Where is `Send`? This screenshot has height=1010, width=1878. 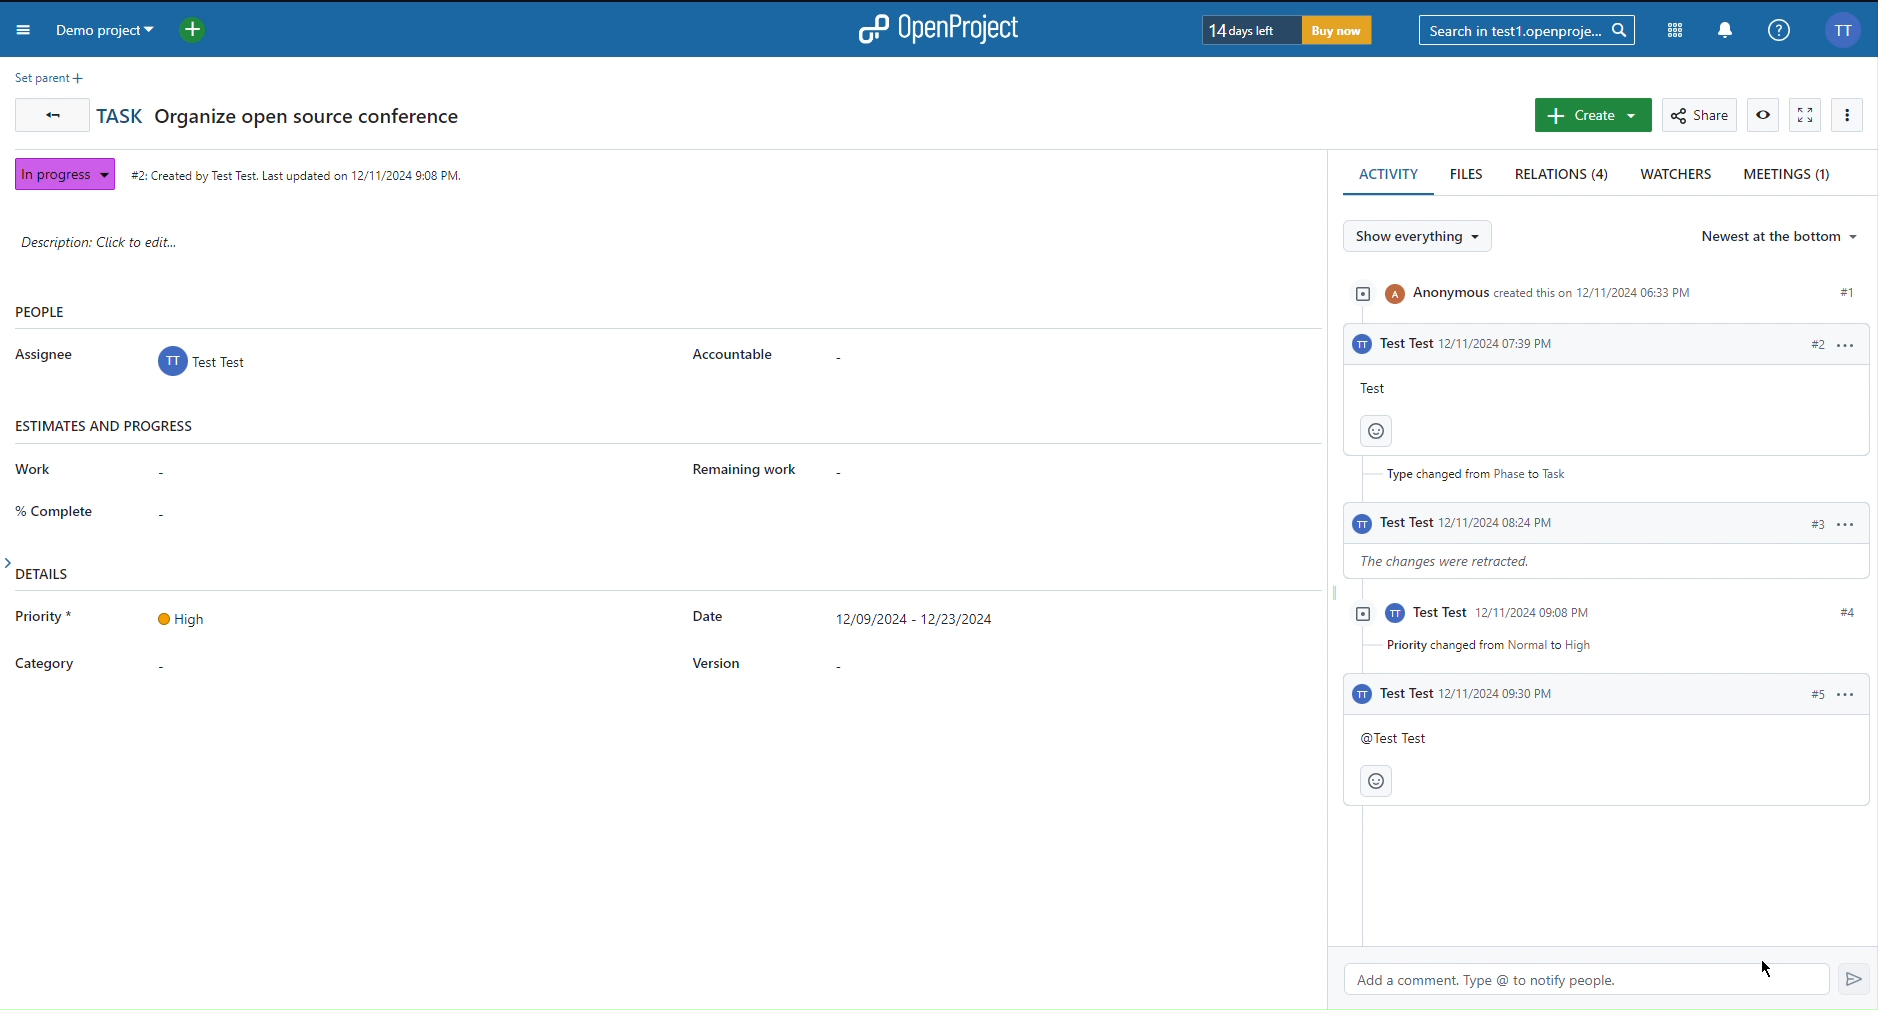 Send is located at coordinates (1844, 979).